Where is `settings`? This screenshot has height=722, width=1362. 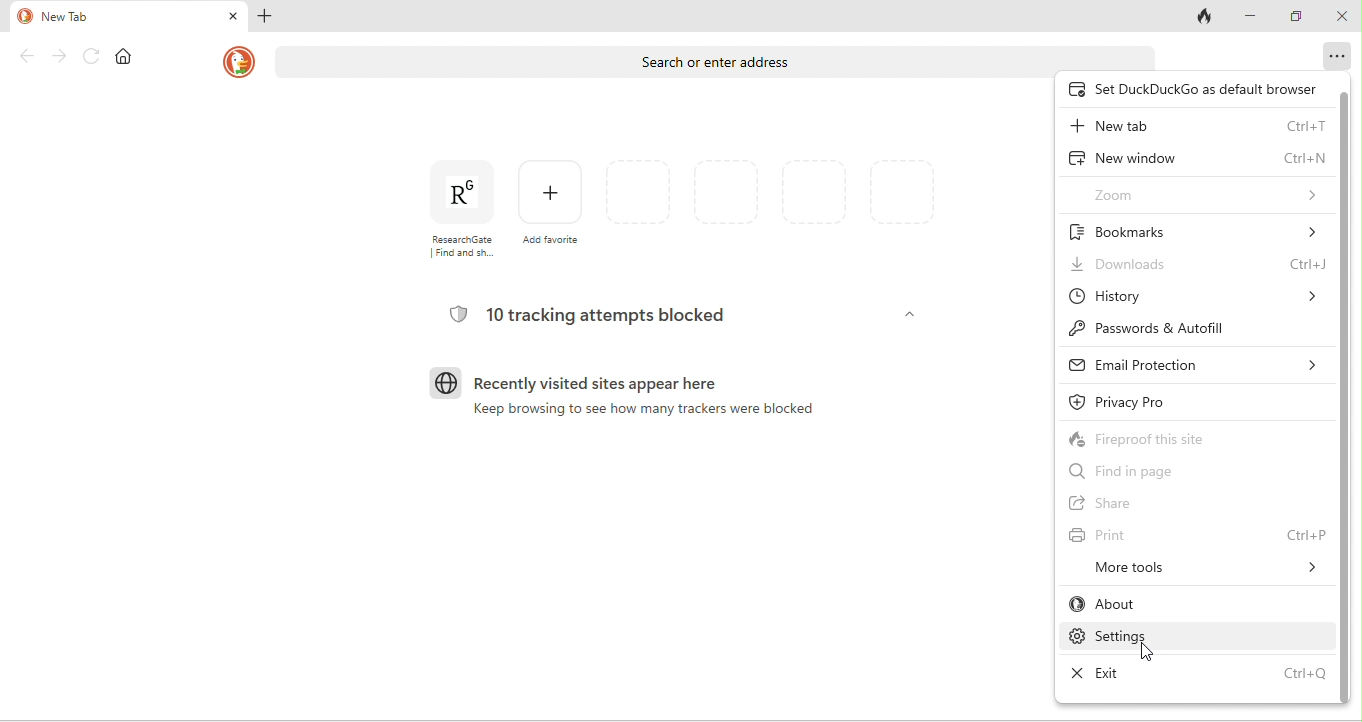
settings is located at coordinates (1146, 637).